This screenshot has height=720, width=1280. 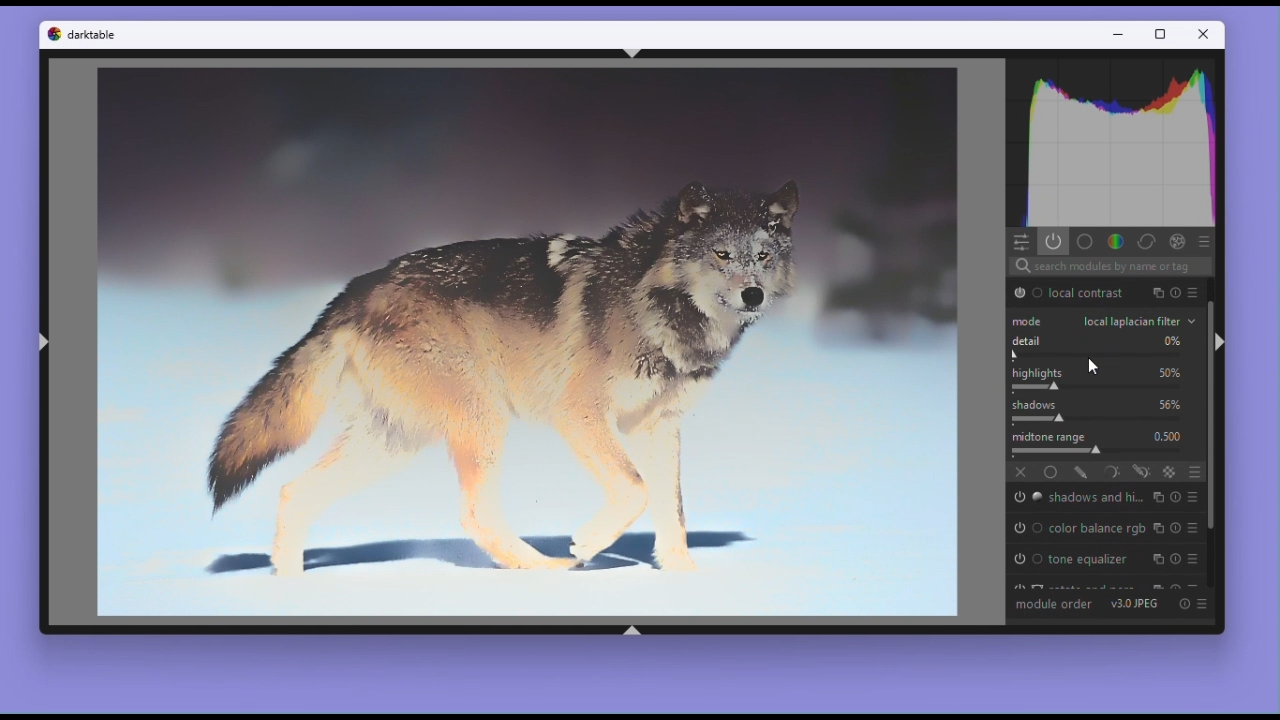 What do you see at coordinates (1098, 527) in the screenshot?
I see `Color balance rgb` at bounding box center [1098, 527].